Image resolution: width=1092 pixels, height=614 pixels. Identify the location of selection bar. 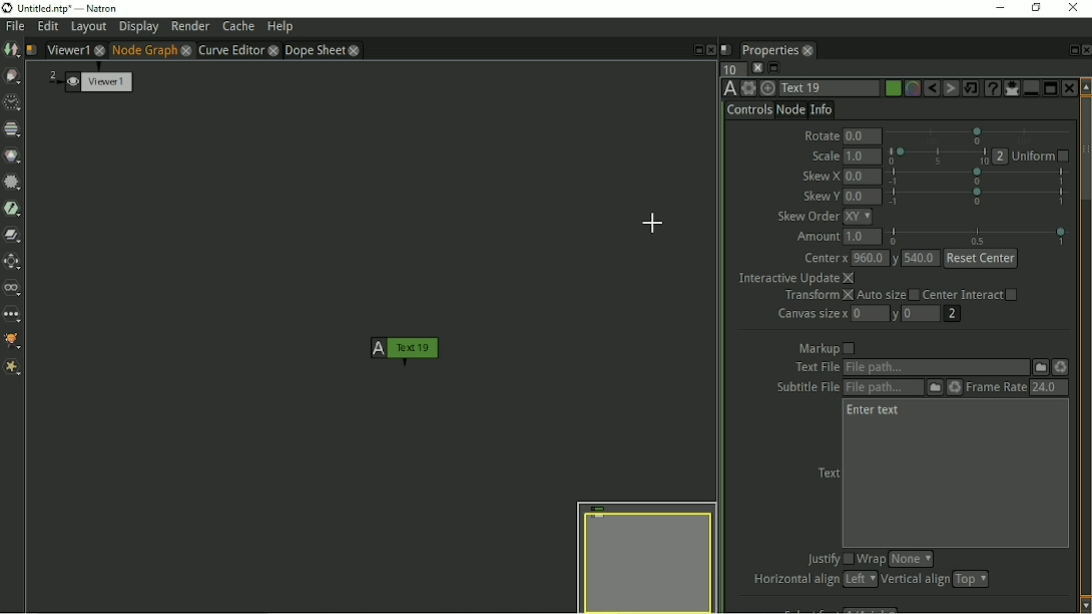
(980, 235).